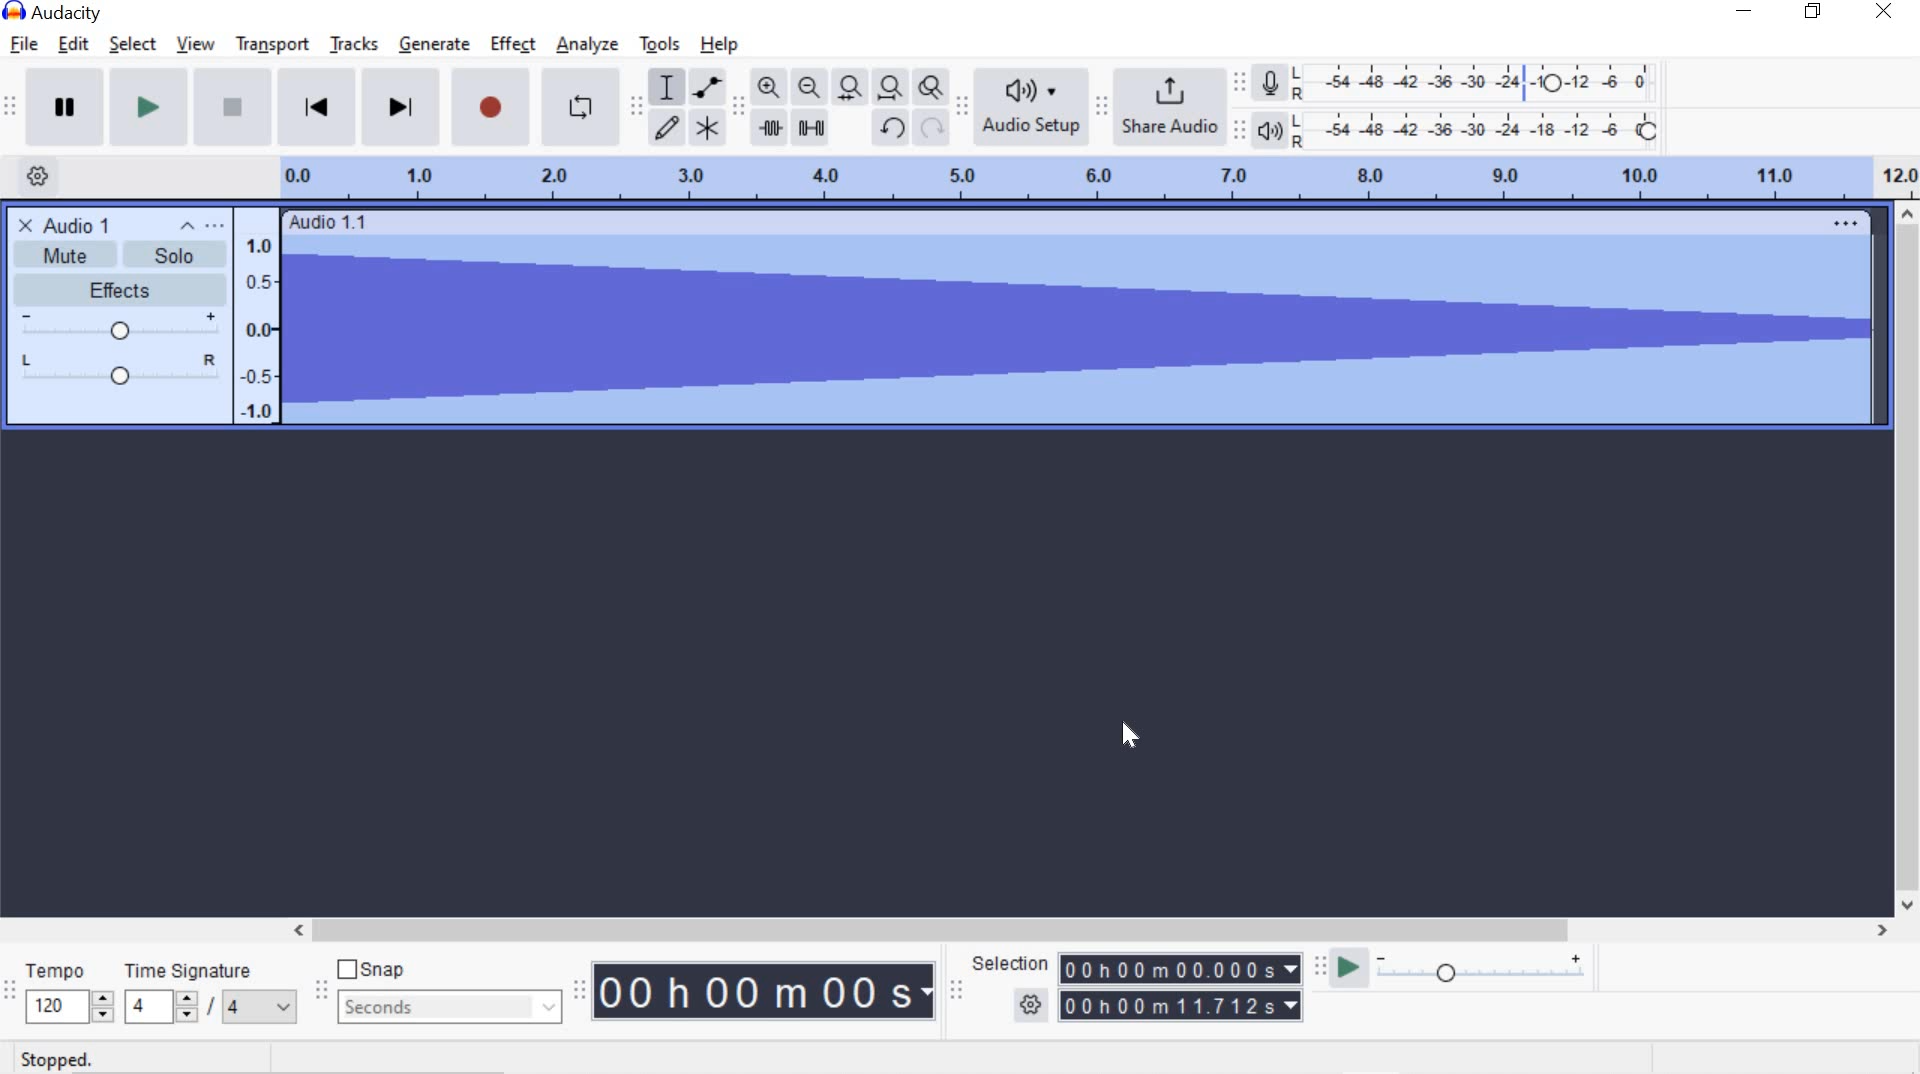  What do you see at coordinates (578, 105) in the screenshot?
I see `Enable Looping` at bounding box center [578, 105].